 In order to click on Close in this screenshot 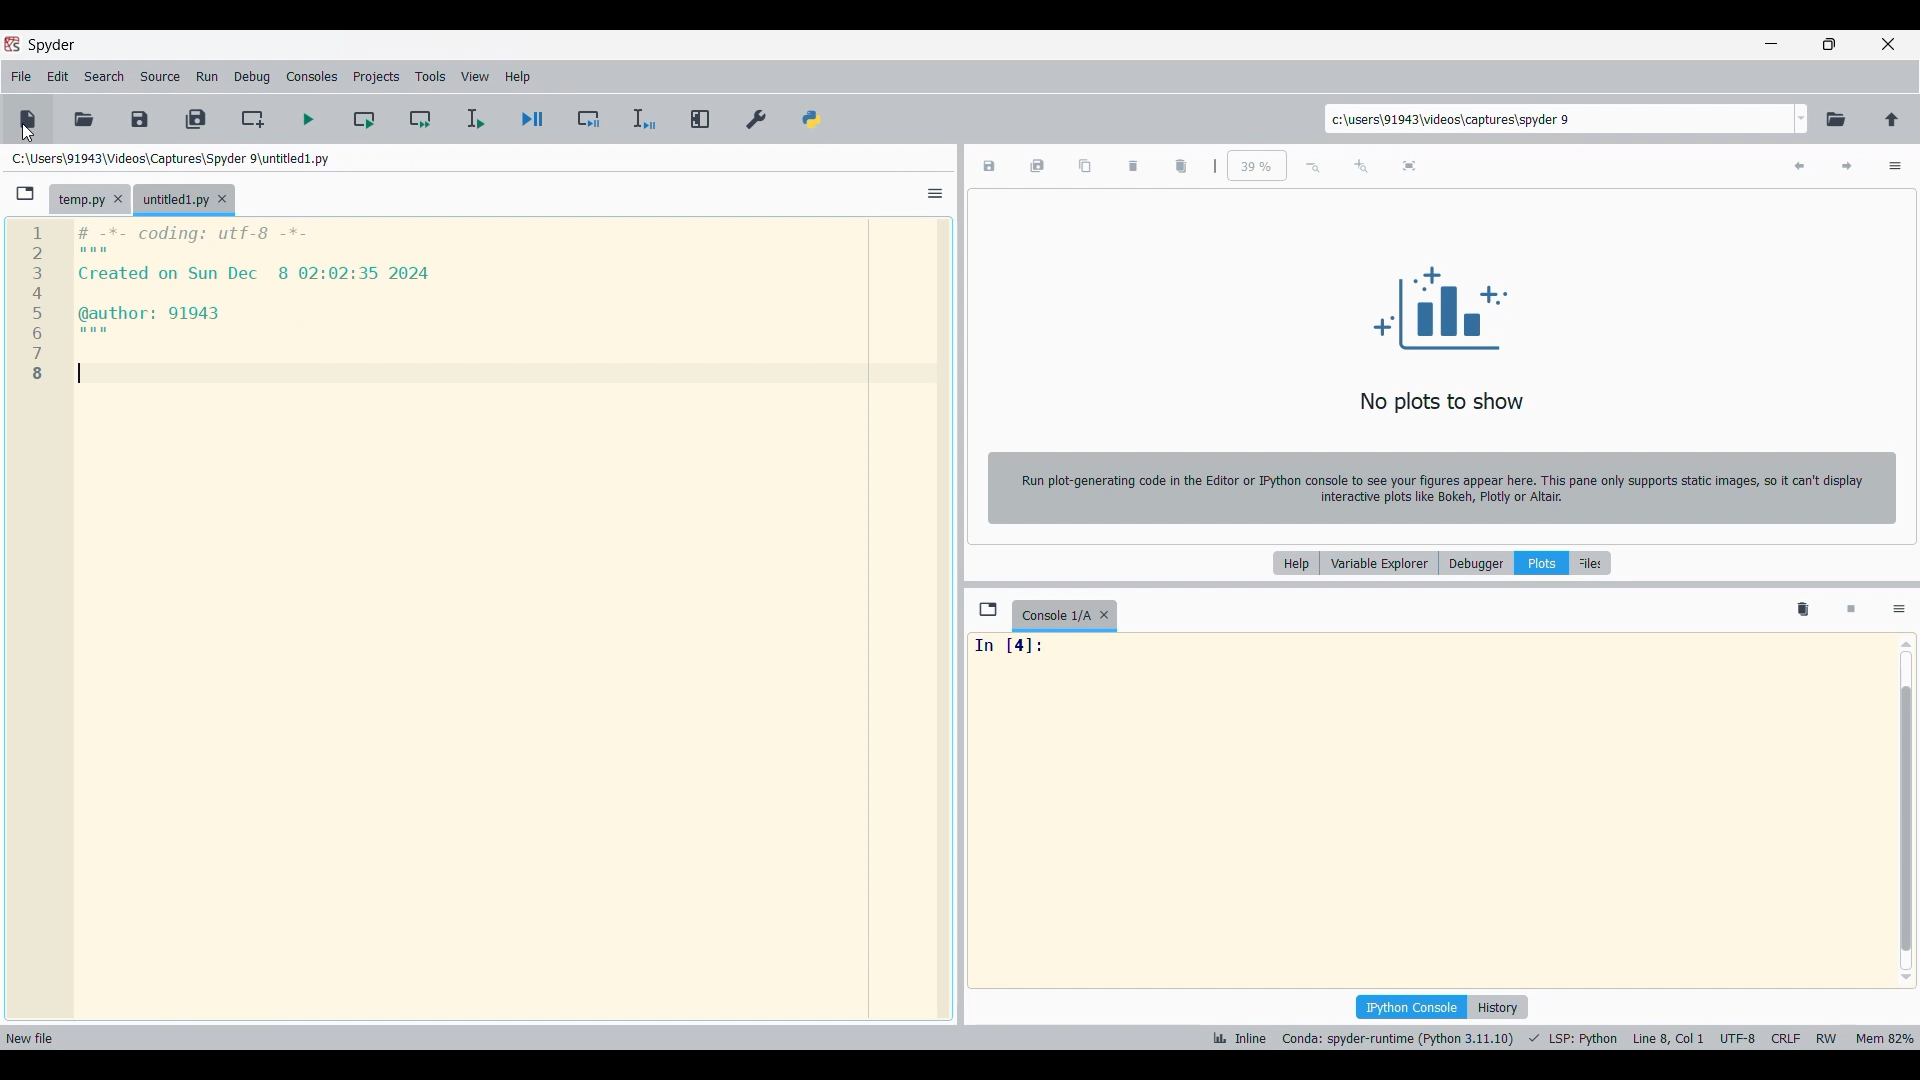, I will do `click(1105, 615)`.